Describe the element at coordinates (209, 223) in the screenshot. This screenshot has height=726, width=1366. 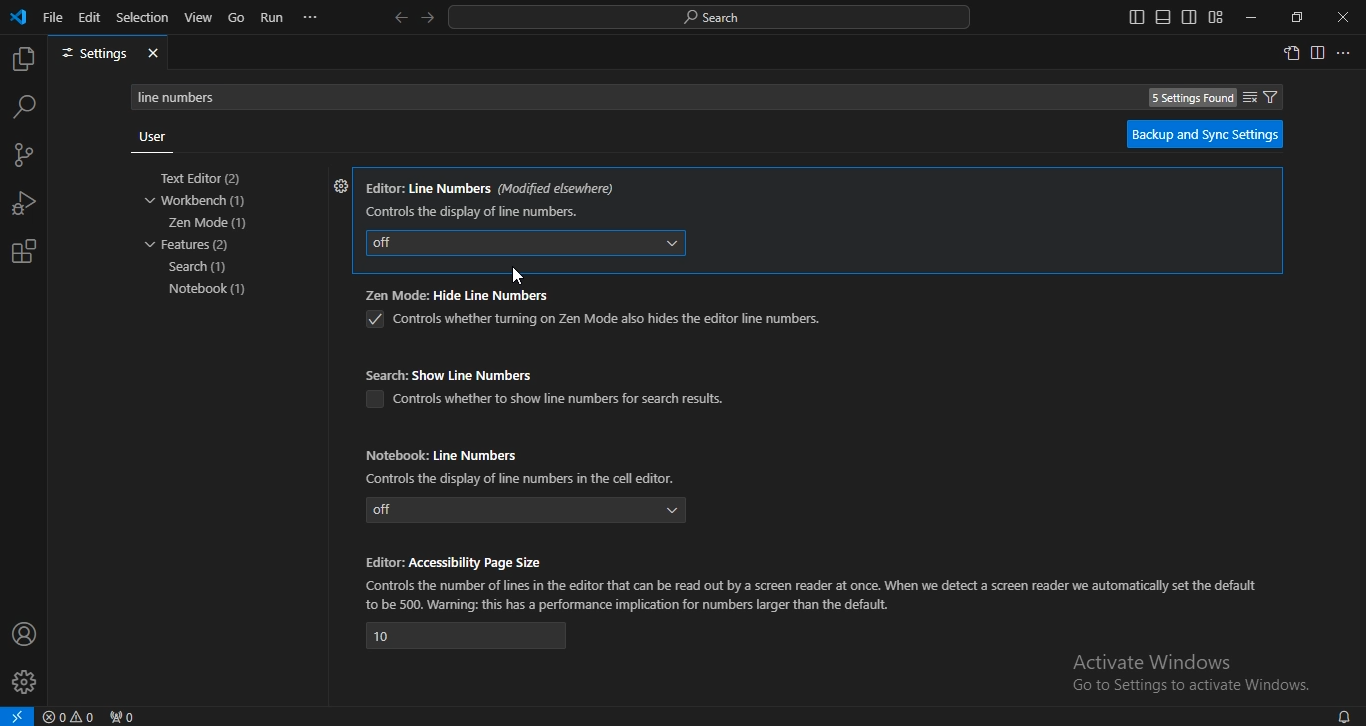
I see `zen mode` at that location.